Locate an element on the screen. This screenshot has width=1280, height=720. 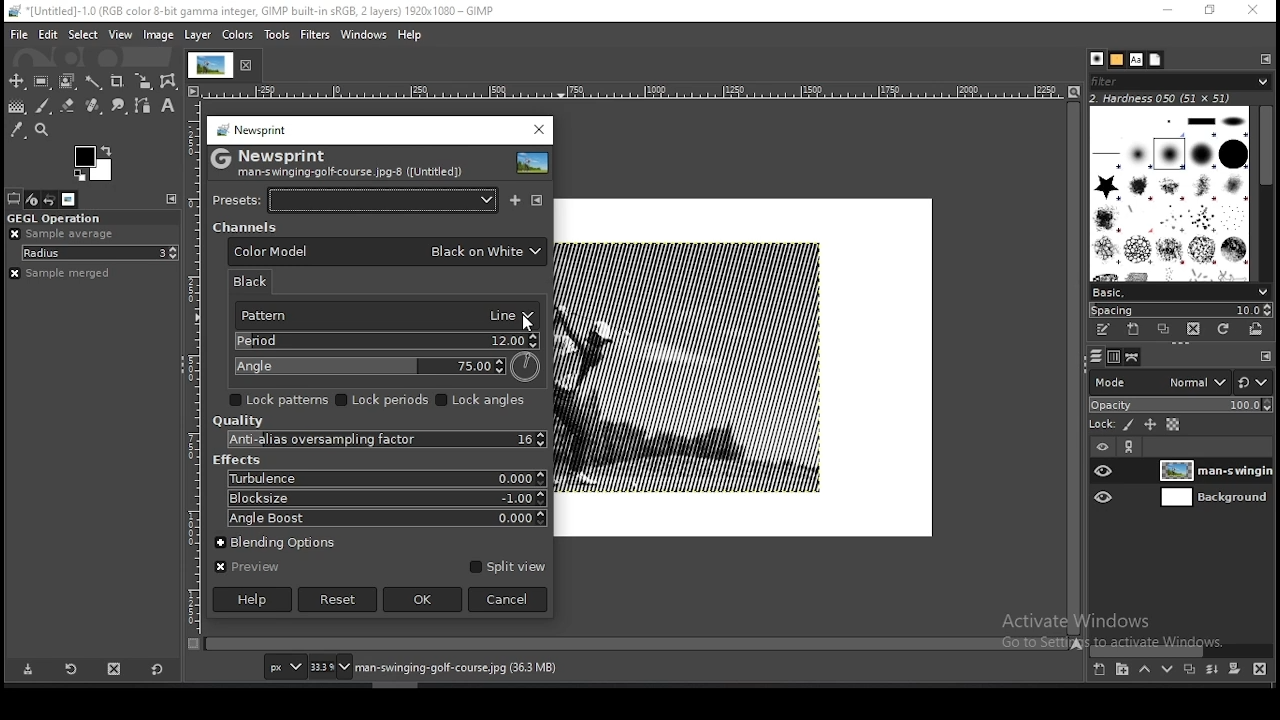
layer is located at coordinates (1212, 498).